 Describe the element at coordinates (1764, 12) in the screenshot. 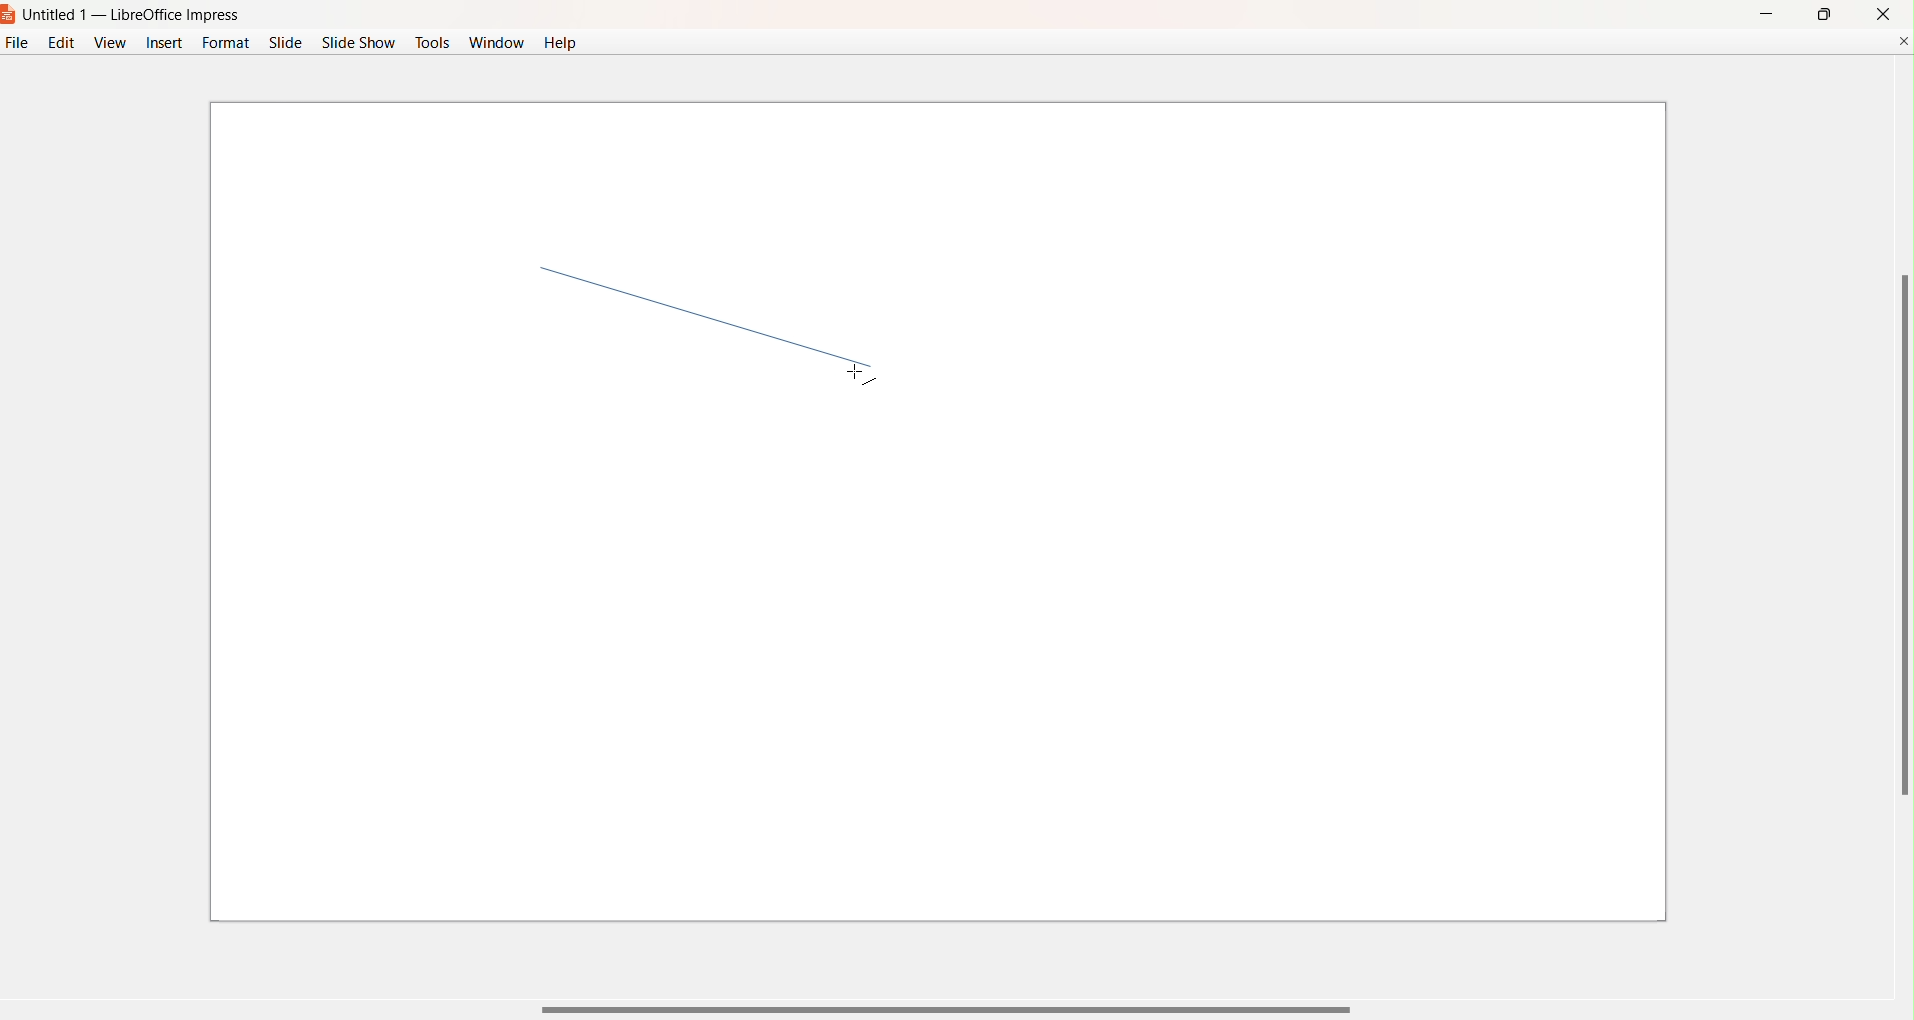

I see `Minimize` at that location.